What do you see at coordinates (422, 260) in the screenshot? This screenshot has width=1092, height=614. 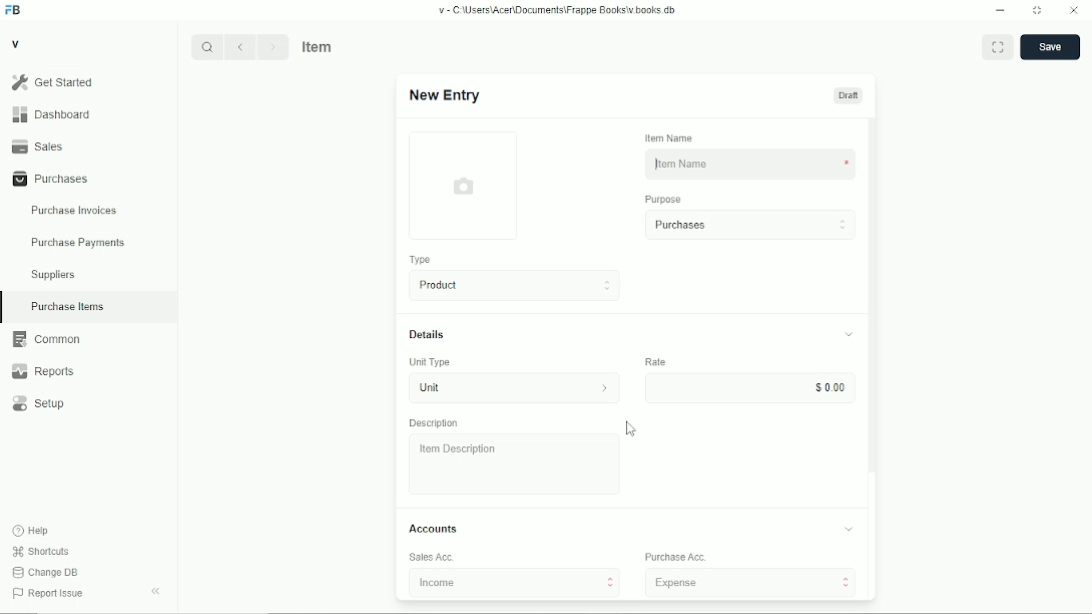 I see `type` at bounding box center [422, 260].